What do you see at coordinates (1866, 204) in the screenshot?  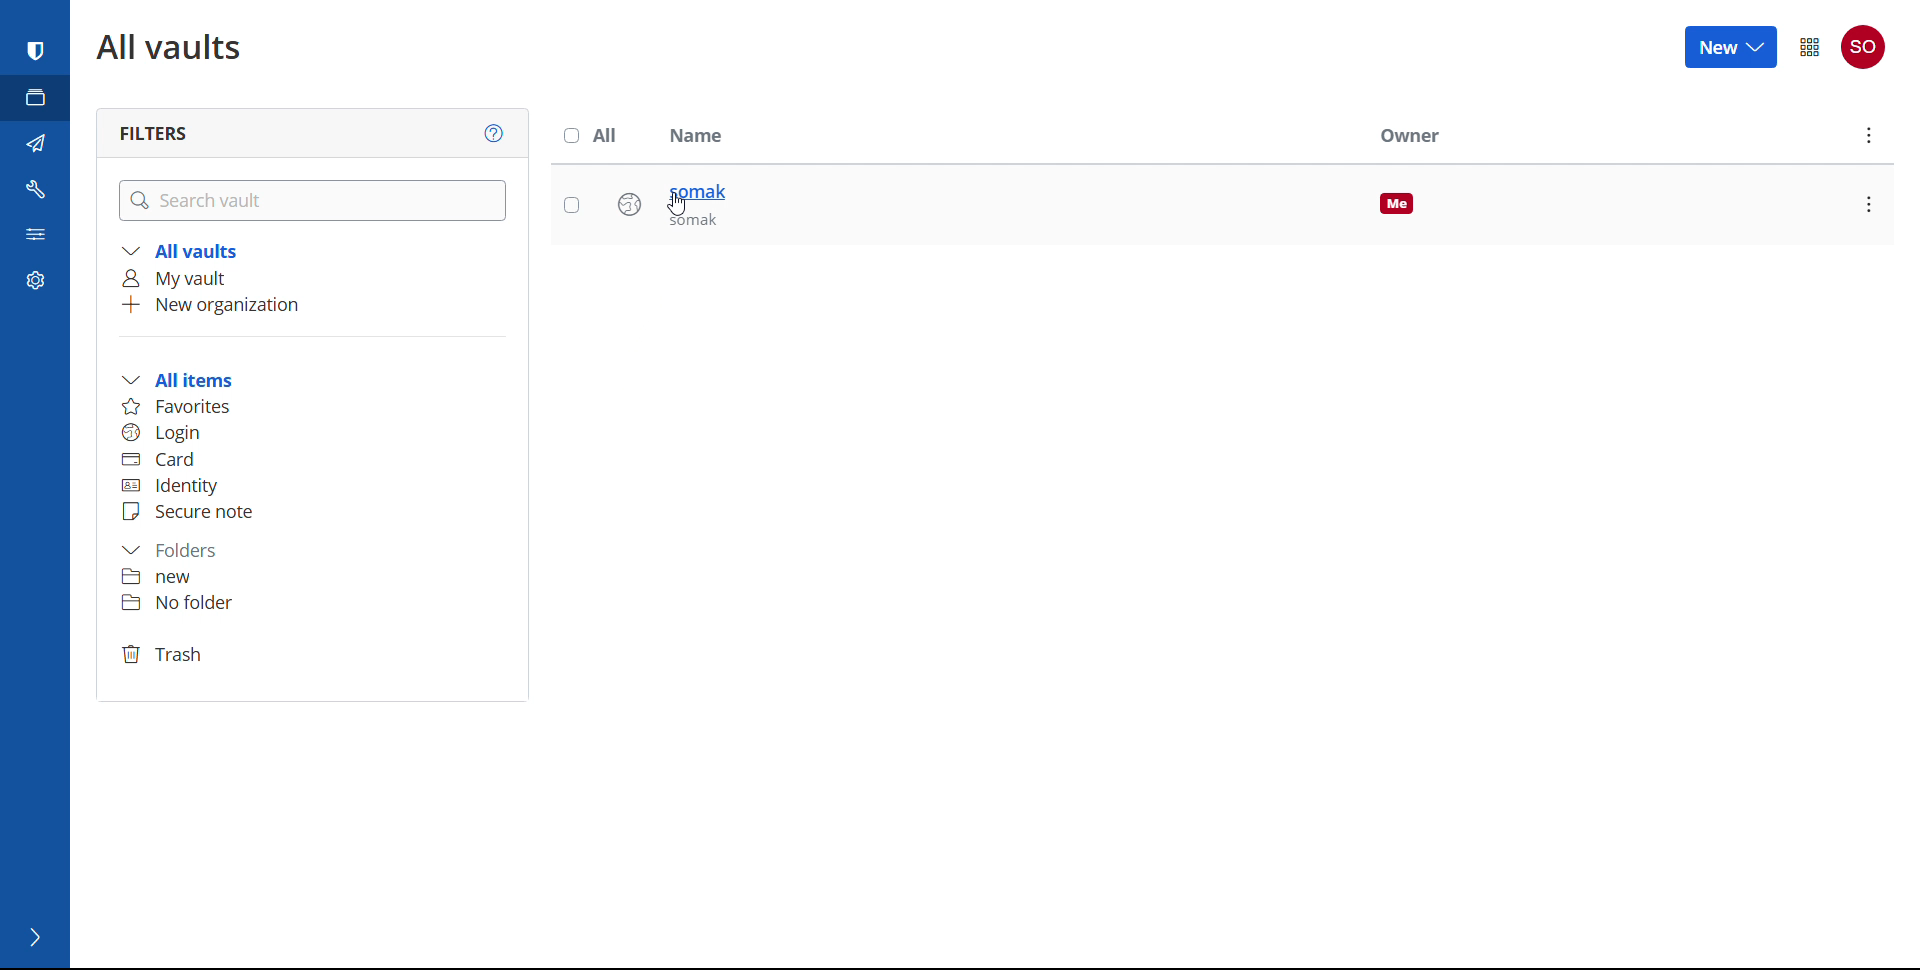 I see `options` at bounding box center [1866, 204].